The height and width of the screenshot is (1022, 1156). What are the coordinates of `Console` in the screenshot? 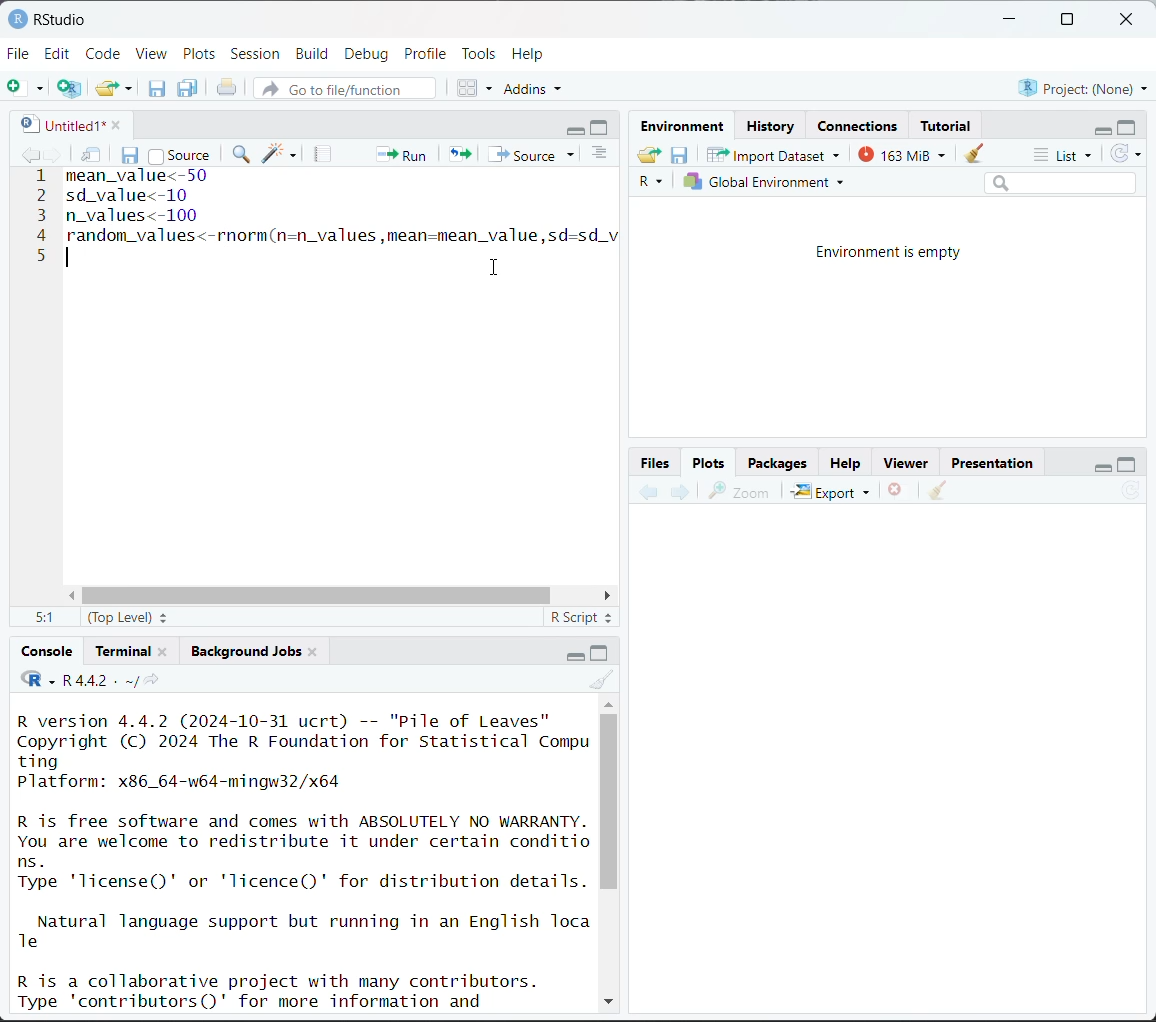 It's located at (48, 651).